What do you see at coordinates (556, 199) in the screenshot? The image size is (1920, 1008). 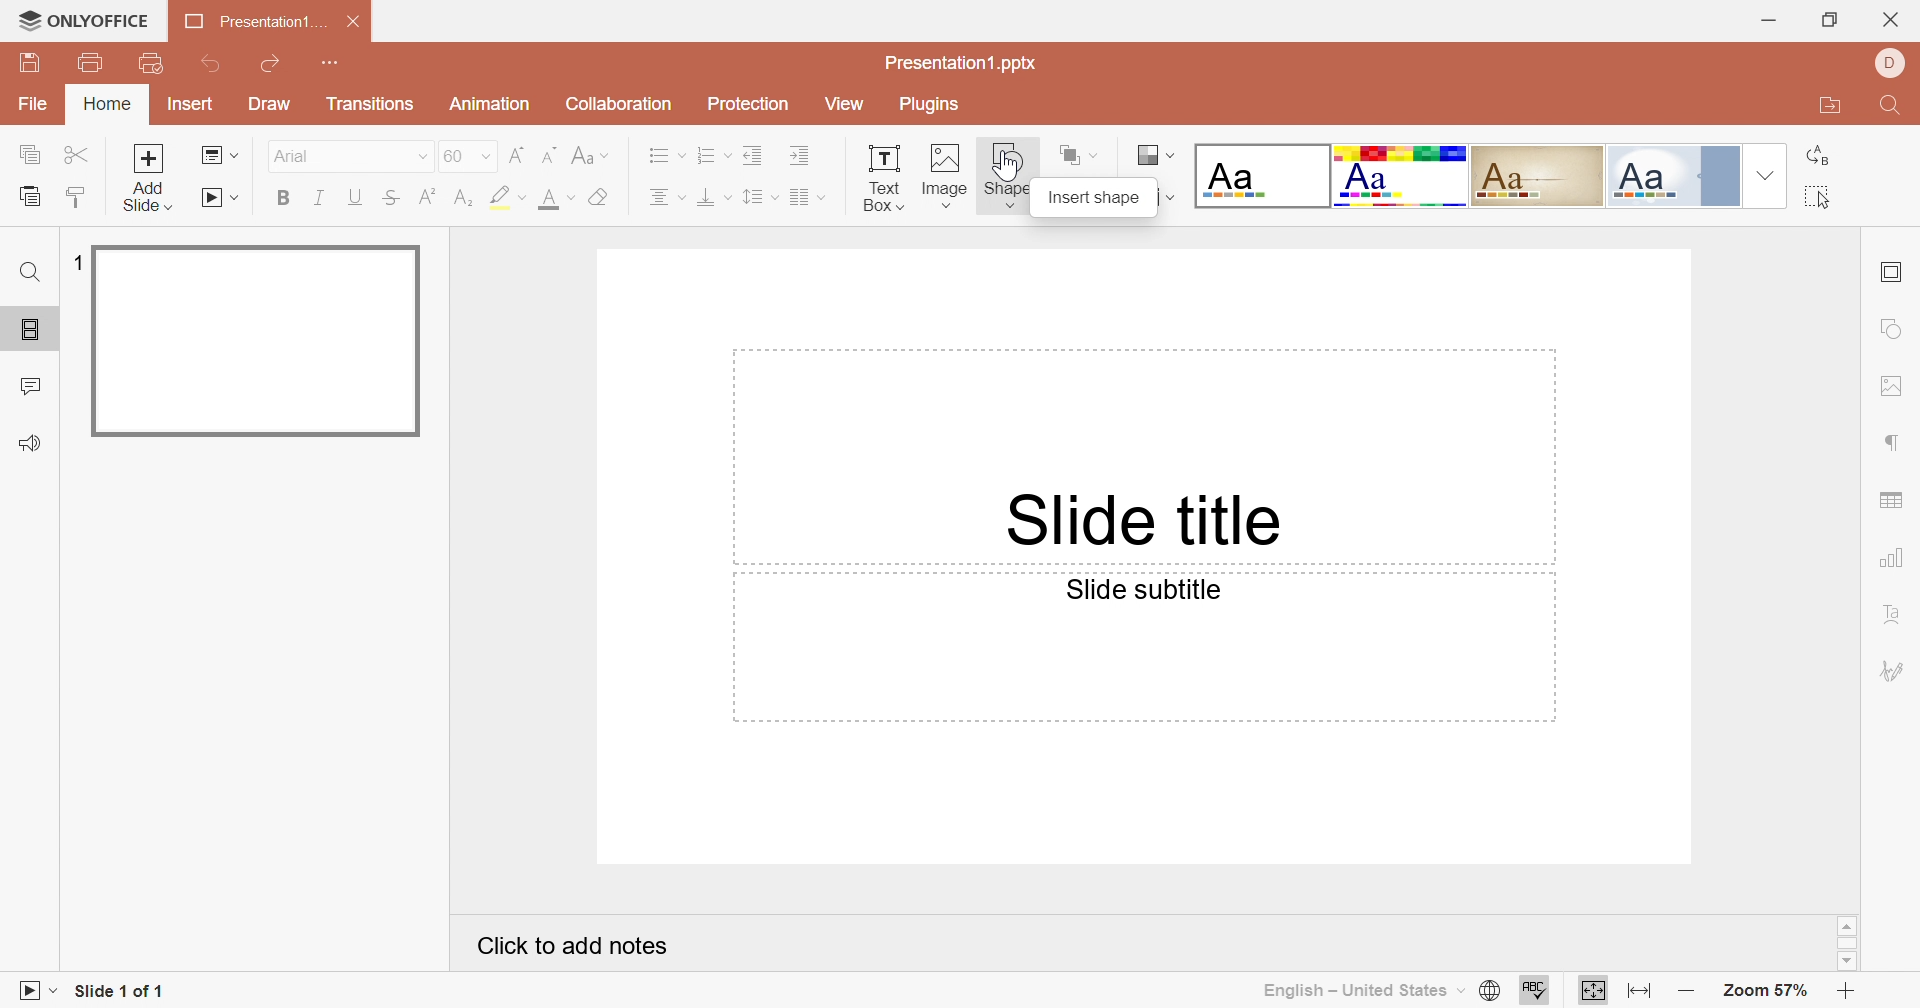 I see `Font color` at bounding box center [556, 199].